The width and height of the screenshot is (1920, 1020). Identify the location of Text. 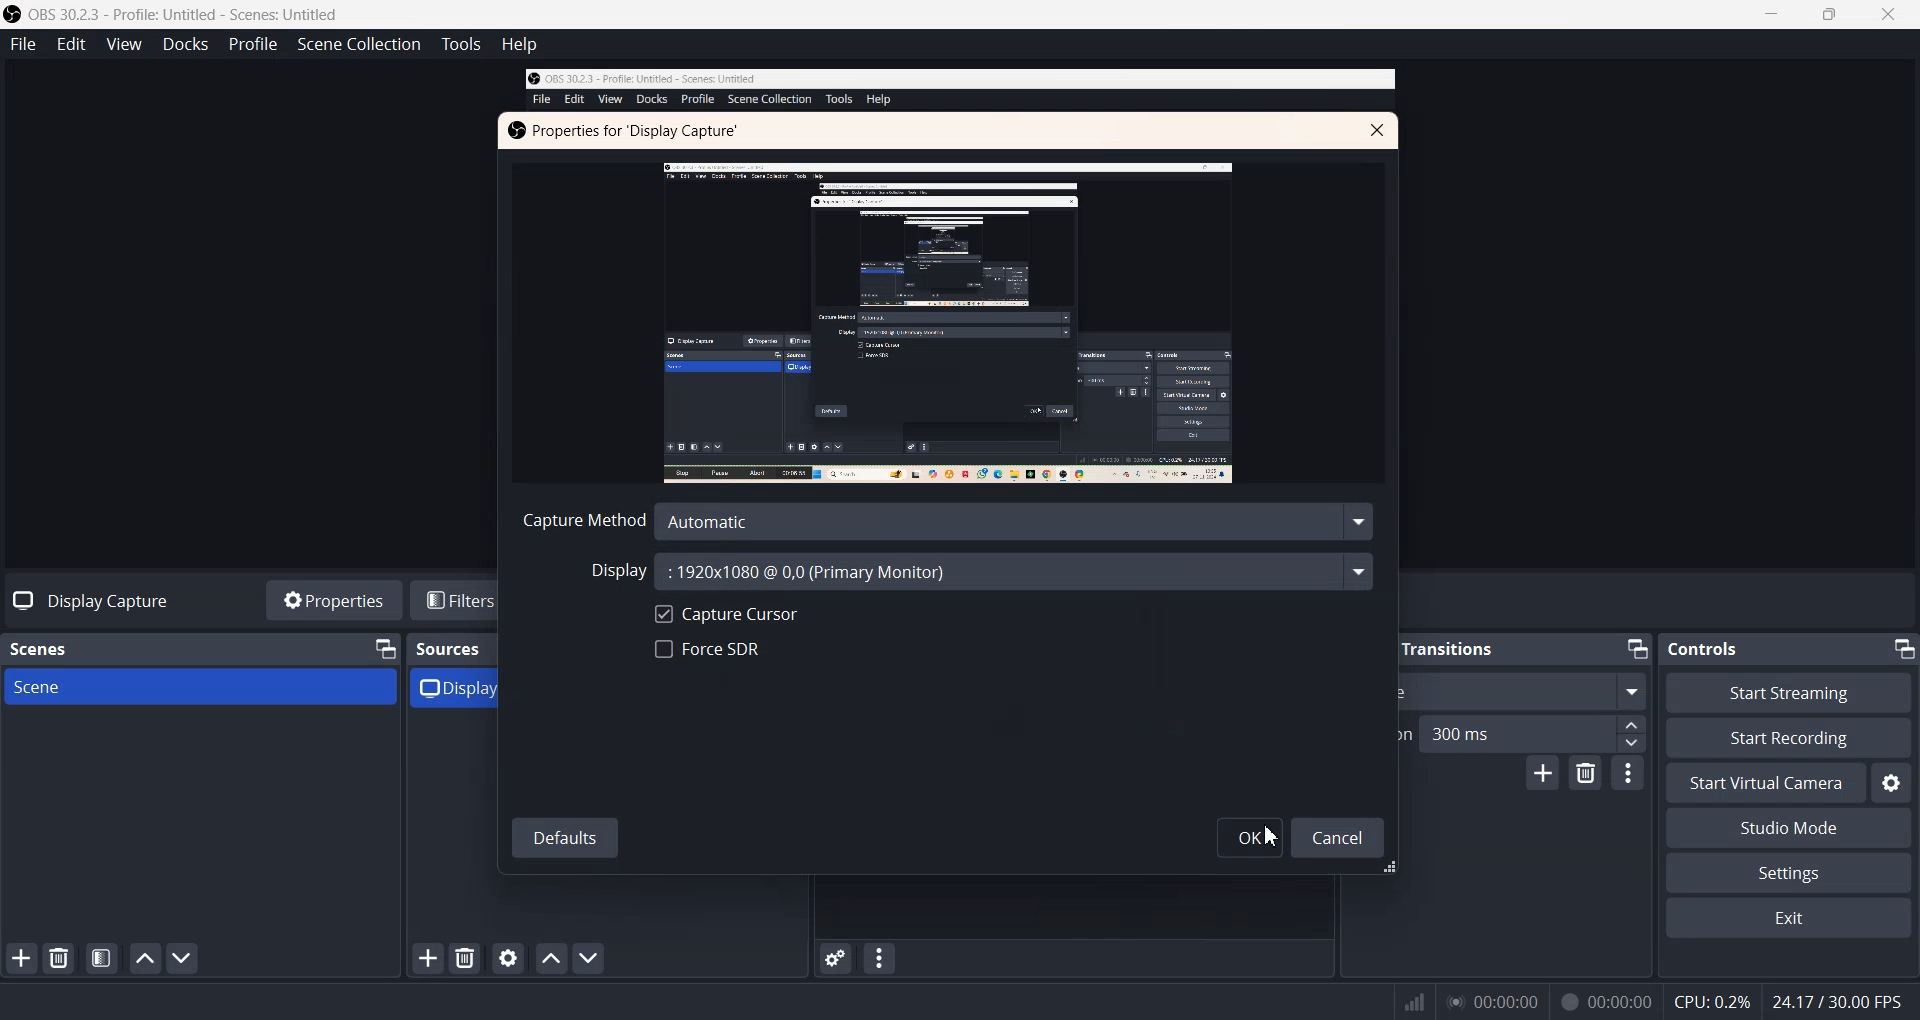
(625, 132).